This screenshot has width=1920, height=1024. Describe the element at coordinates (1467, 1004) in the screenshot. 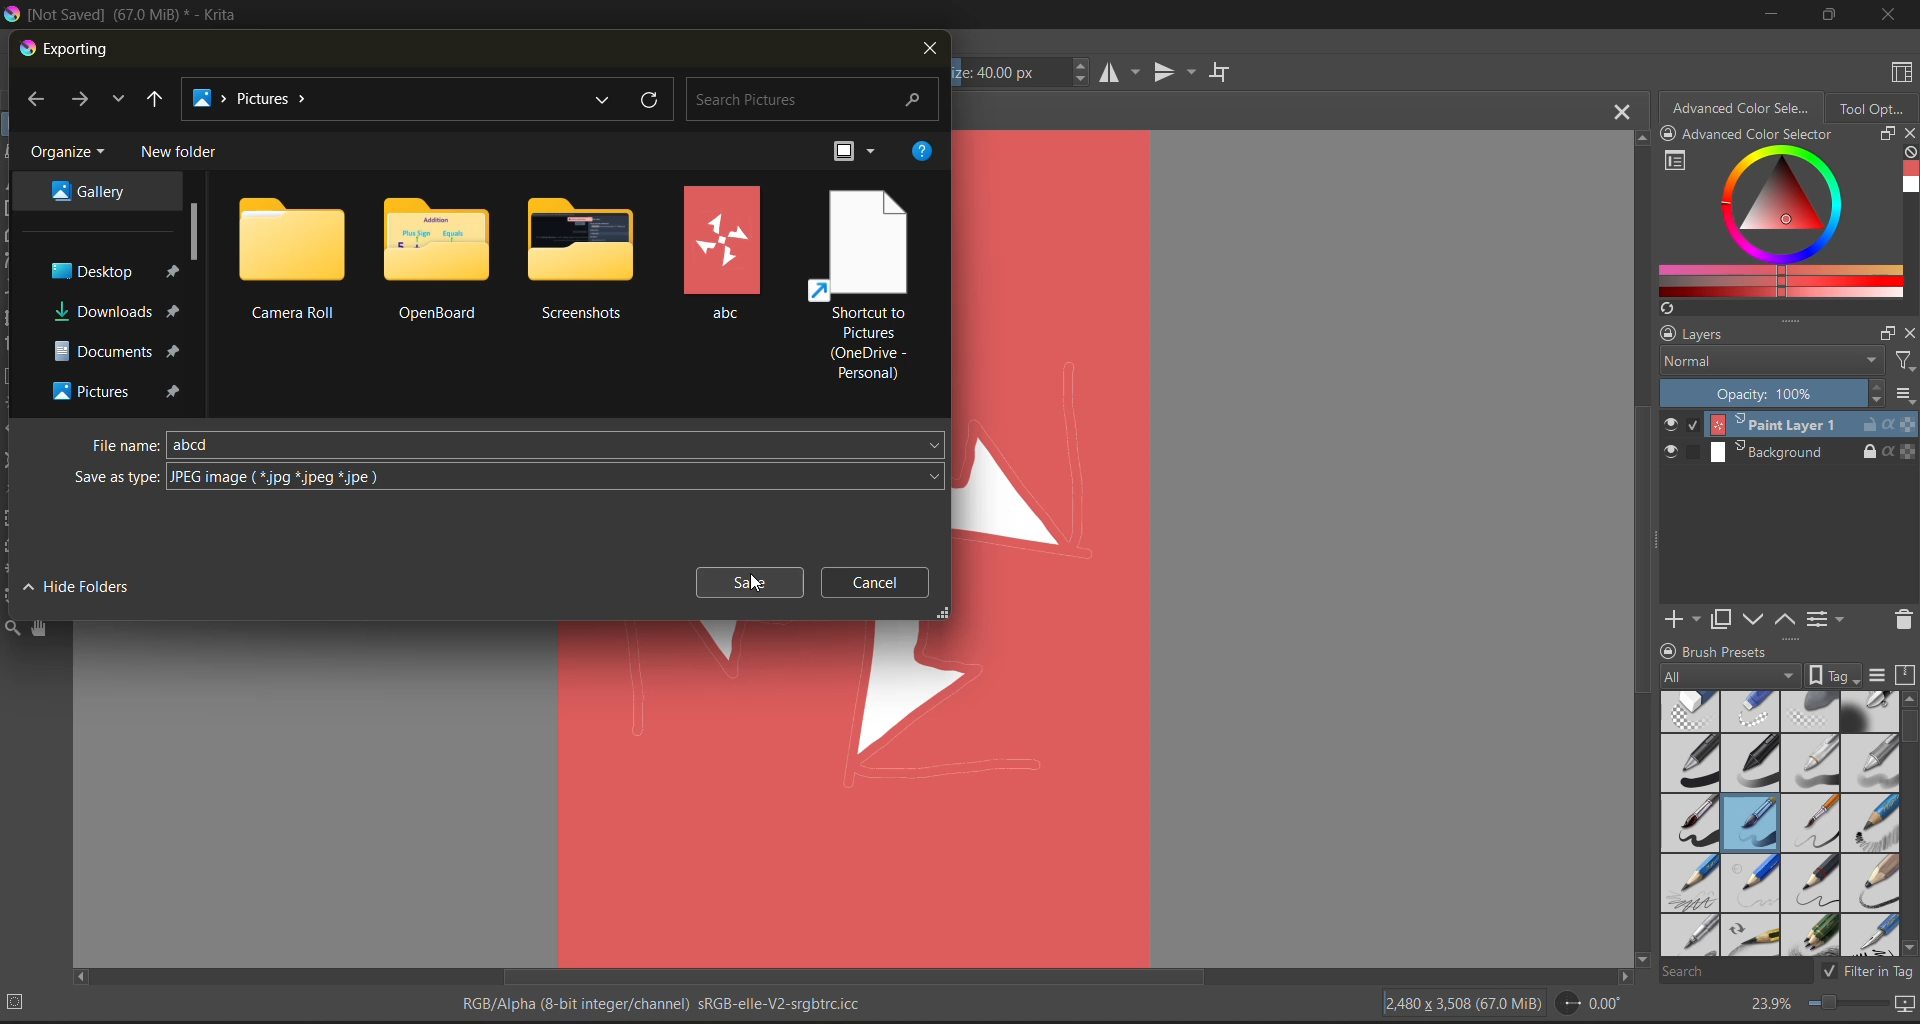

I see `image description` at that location.